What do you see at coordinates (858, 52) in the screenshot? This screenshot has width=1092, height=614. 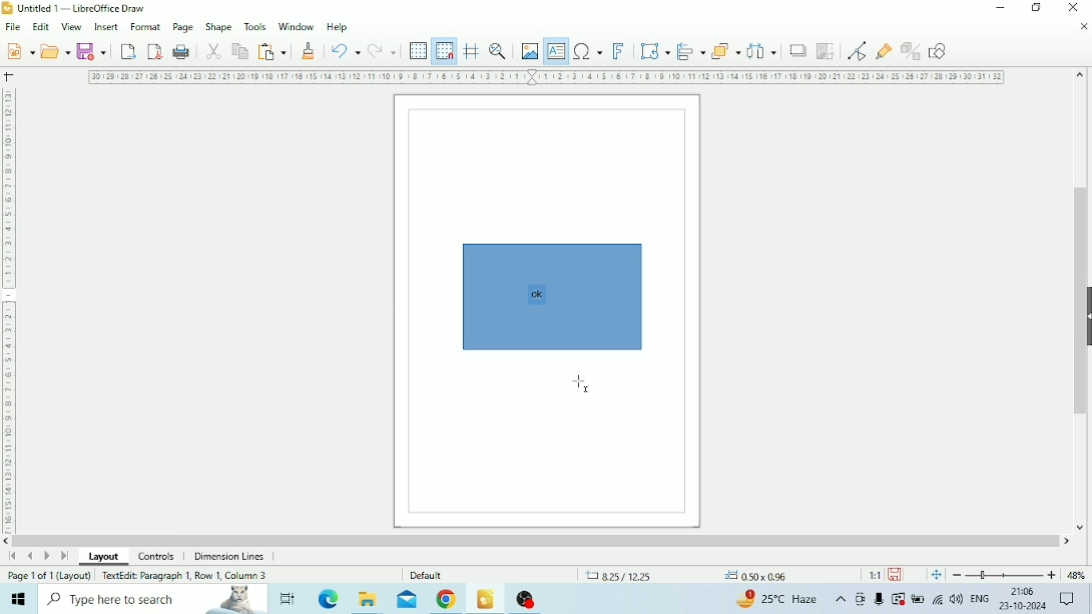 I see `Toggle Point Edit Mode` at bounding box center [858, 52].